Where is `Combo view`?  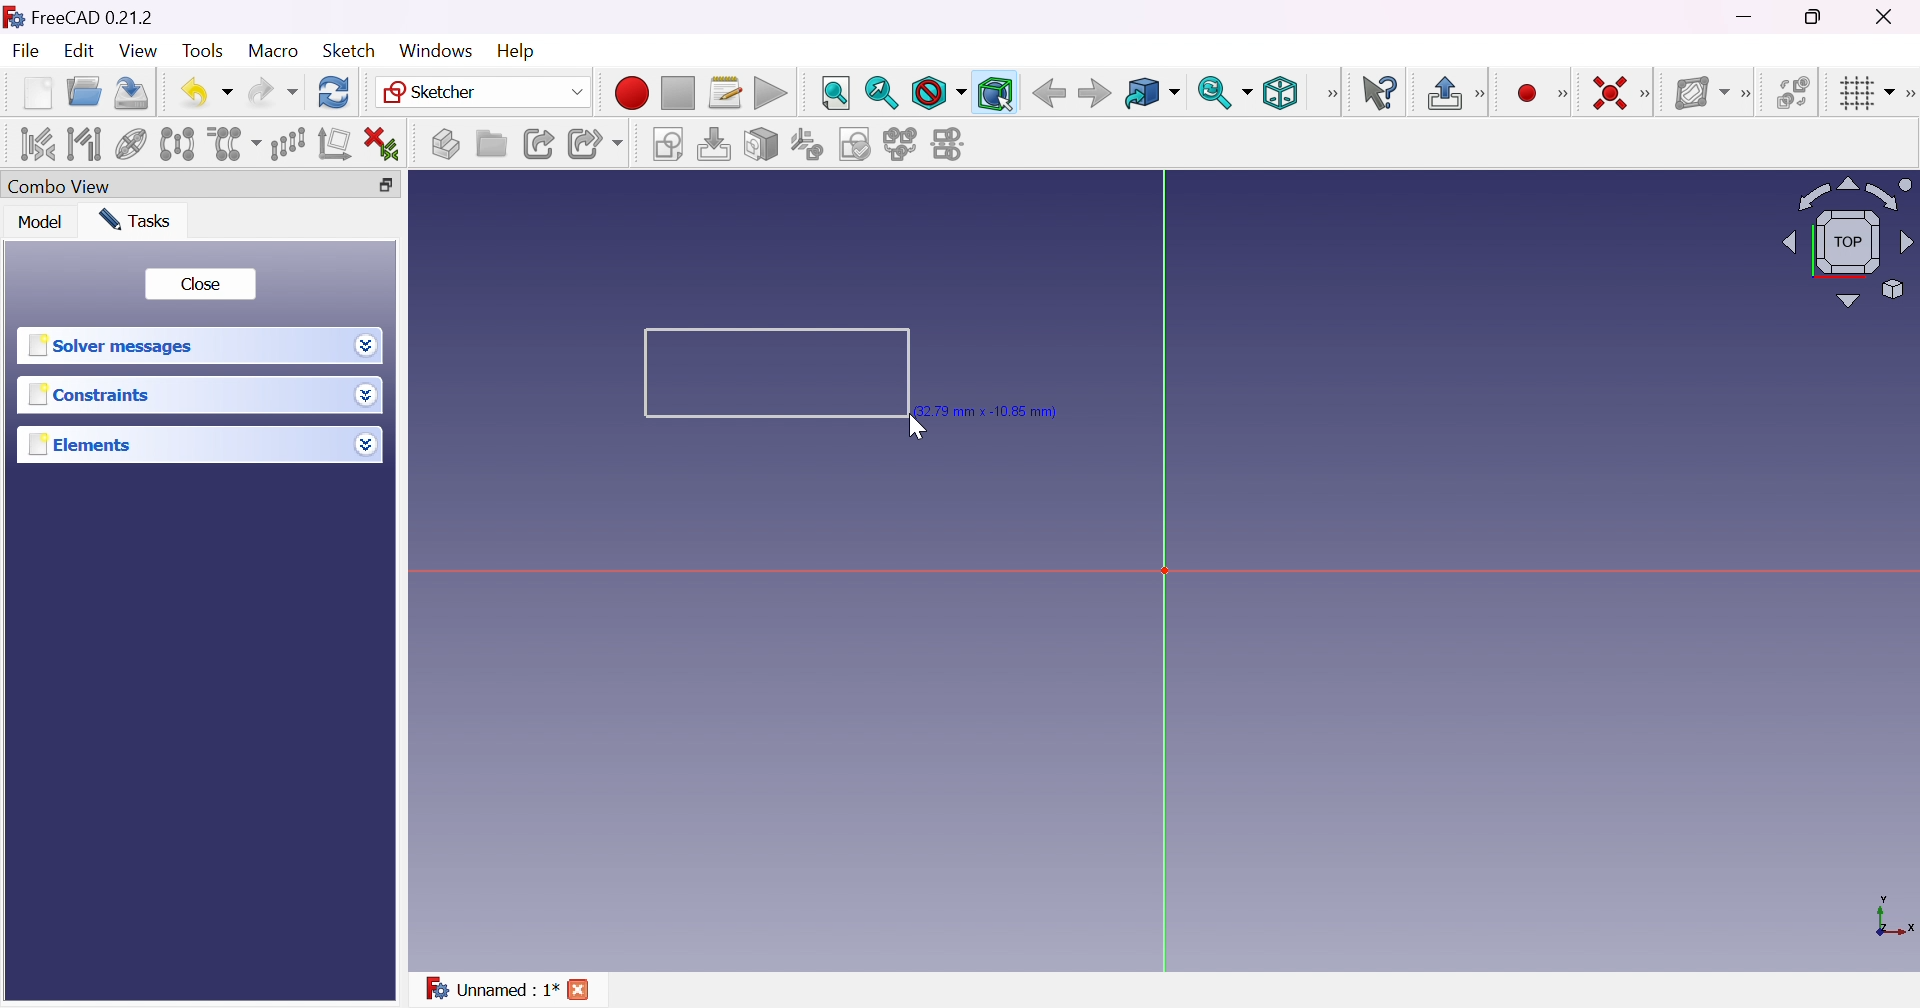
Combo view is located at coordinates (60, 186).